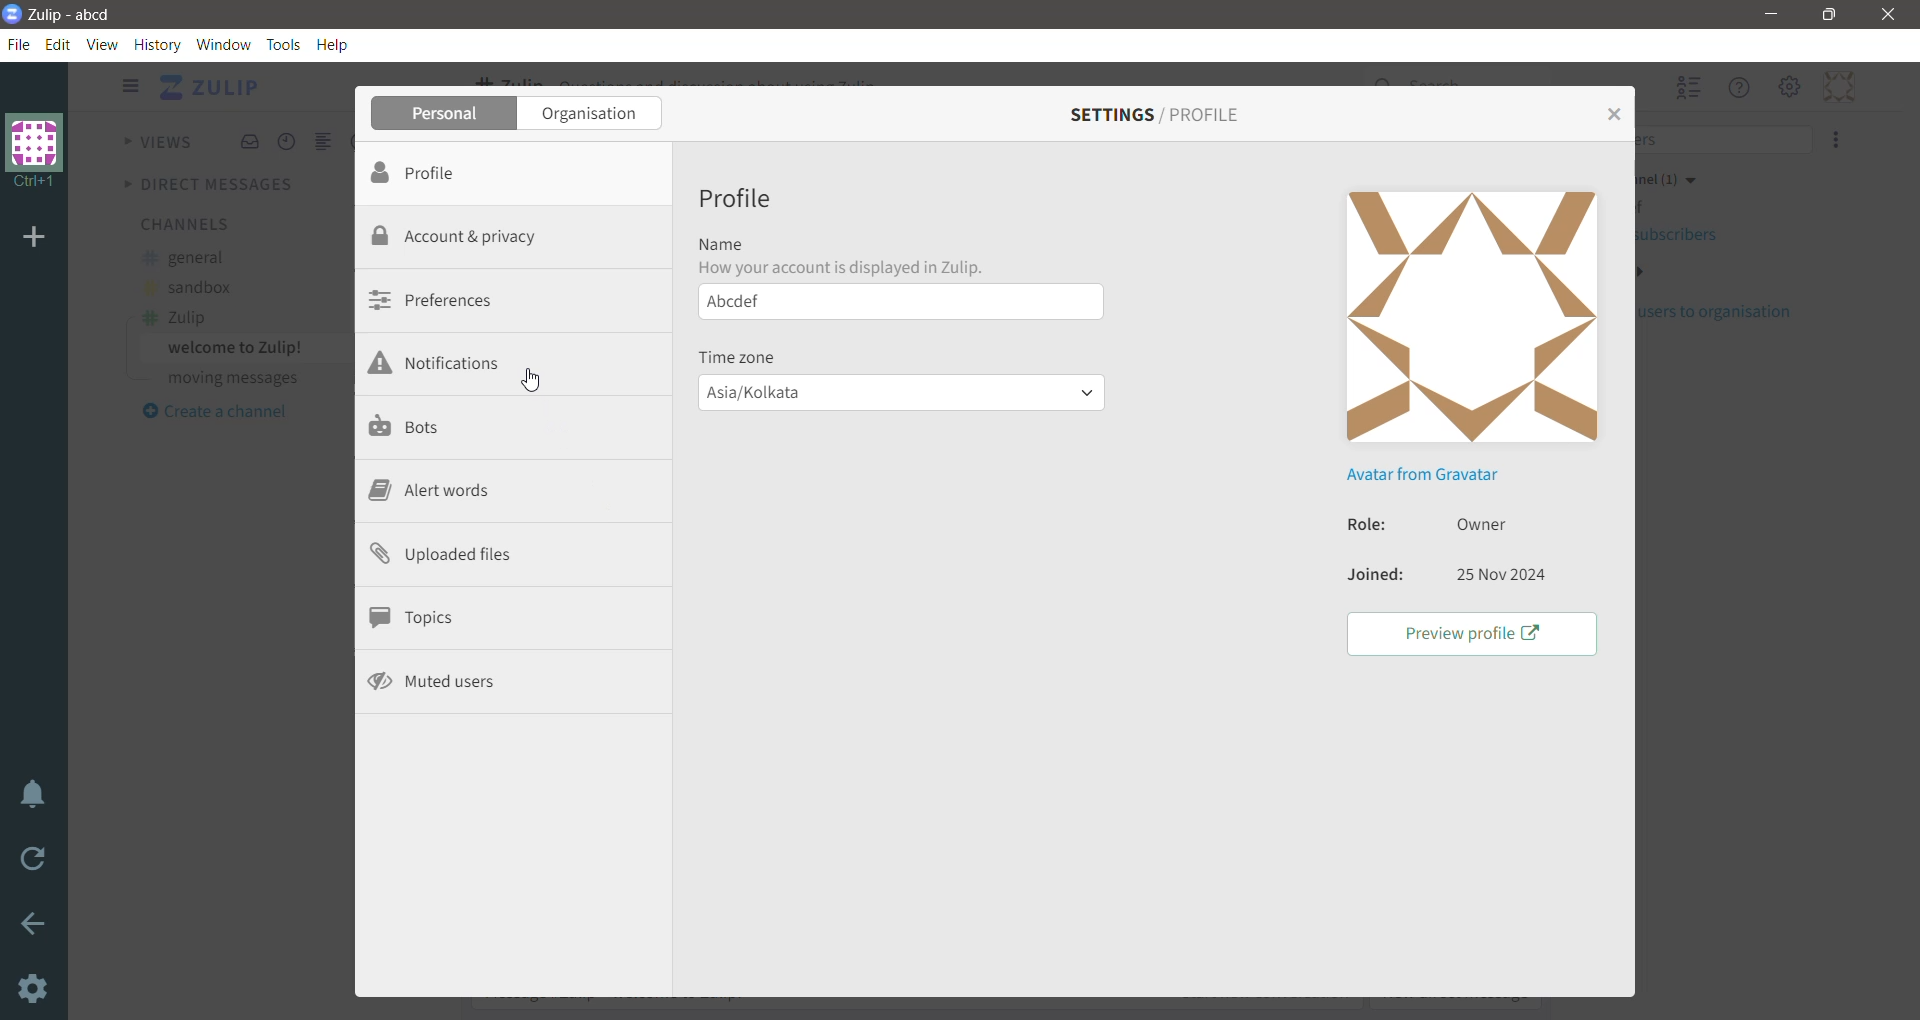 This screenshot has height=1020, width=1920. What do you see at coordinates (901, 396) in the screenshot?
I see `Asia/Kolkata (Set Time zone)` at bounding box center [901, 396].